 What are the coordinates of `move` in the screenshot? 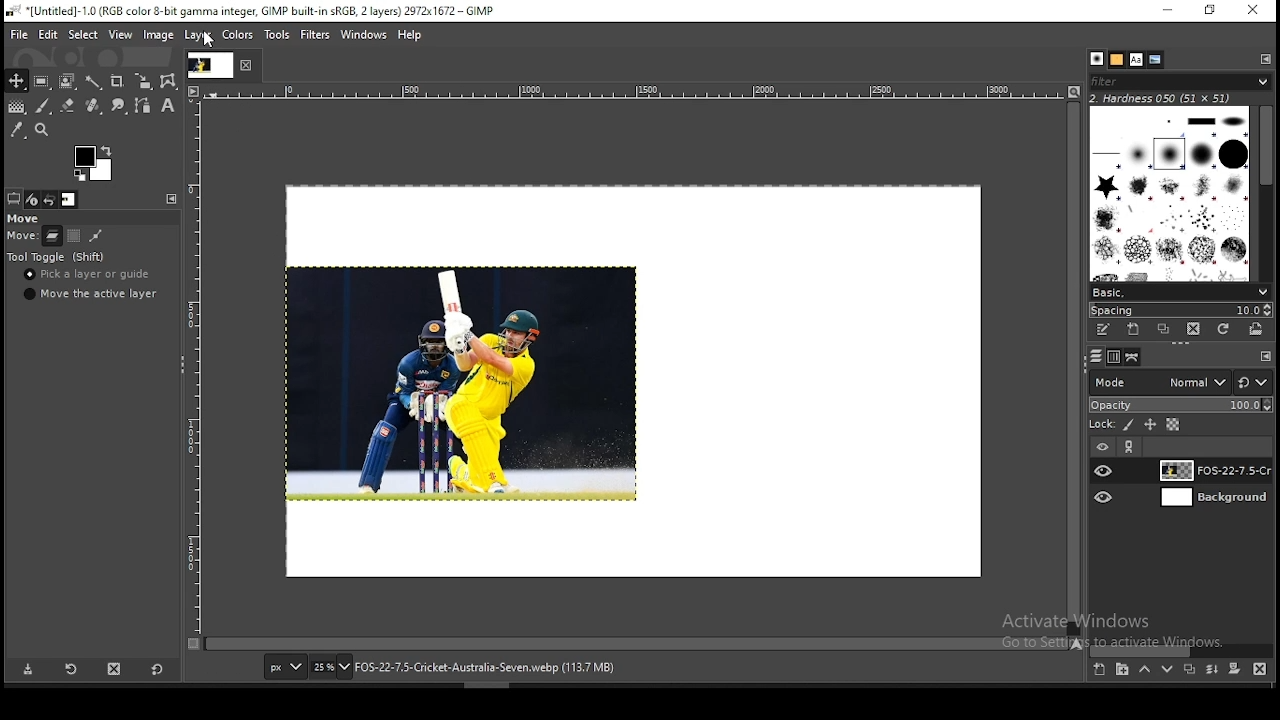 It's located at (22, 238).